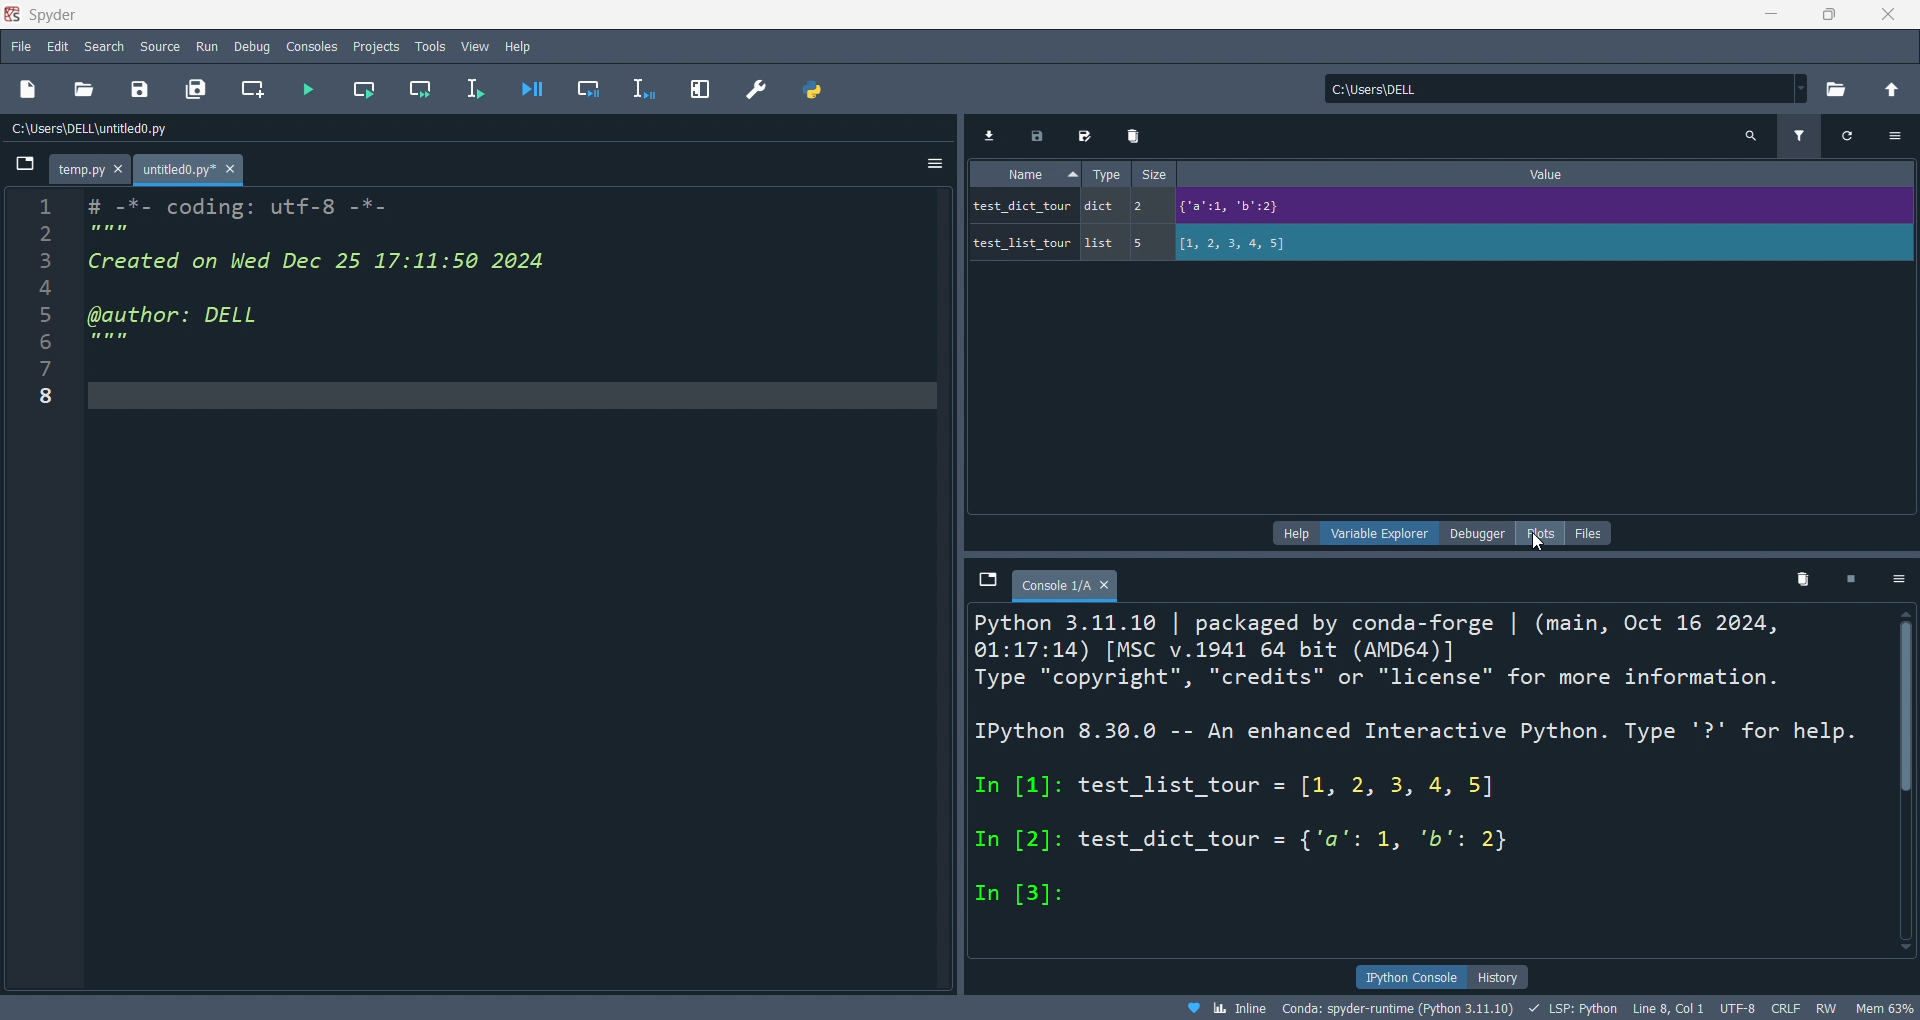 This screenshot has width=1920, height=1020. I want to click on run file, so click(311, 90).